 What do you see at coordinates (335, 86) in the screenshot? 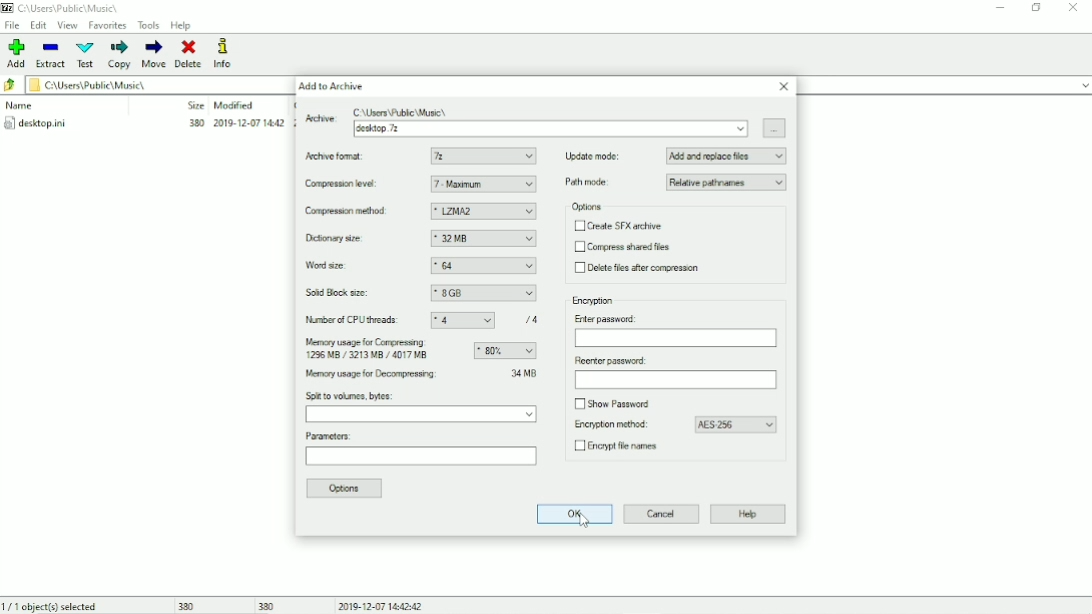
I see `Add to Archive` at bounding box center [335, 86].